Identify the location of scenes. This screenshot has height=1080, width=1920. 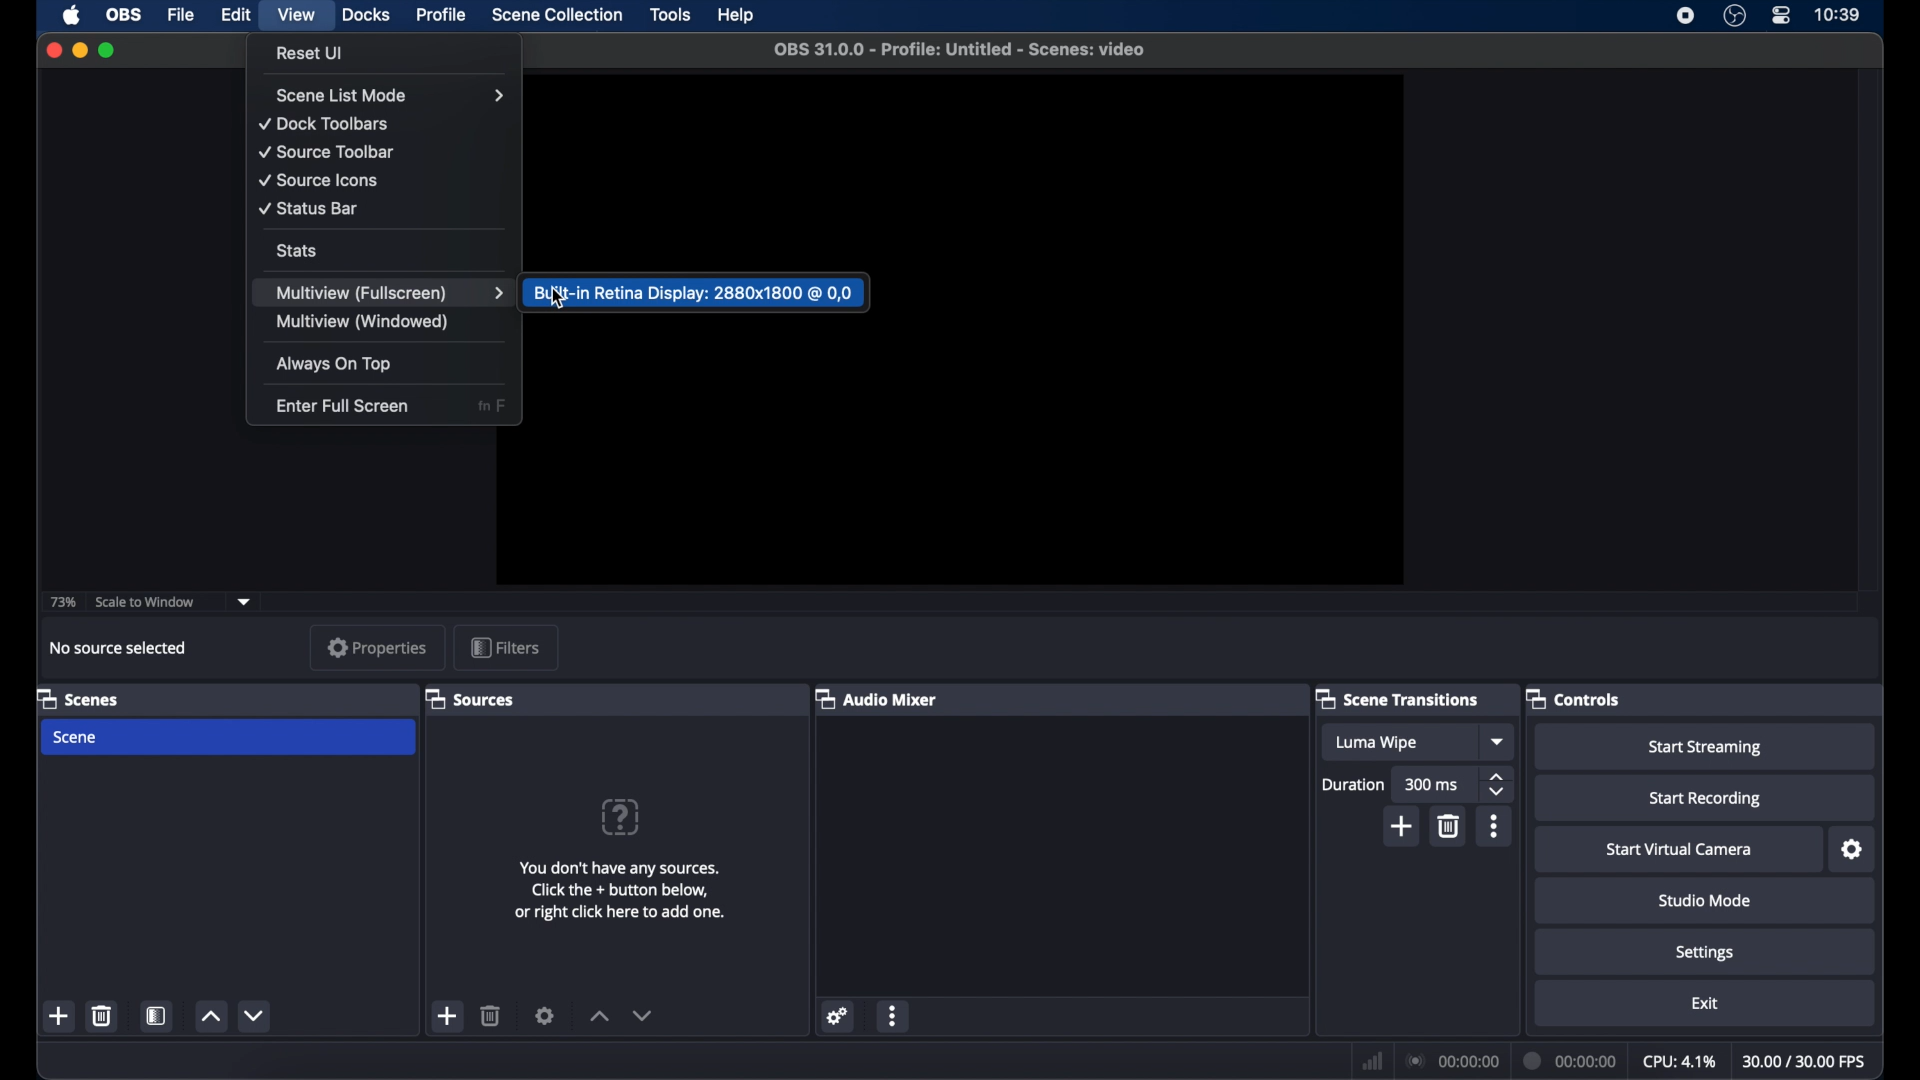
(77, 698).